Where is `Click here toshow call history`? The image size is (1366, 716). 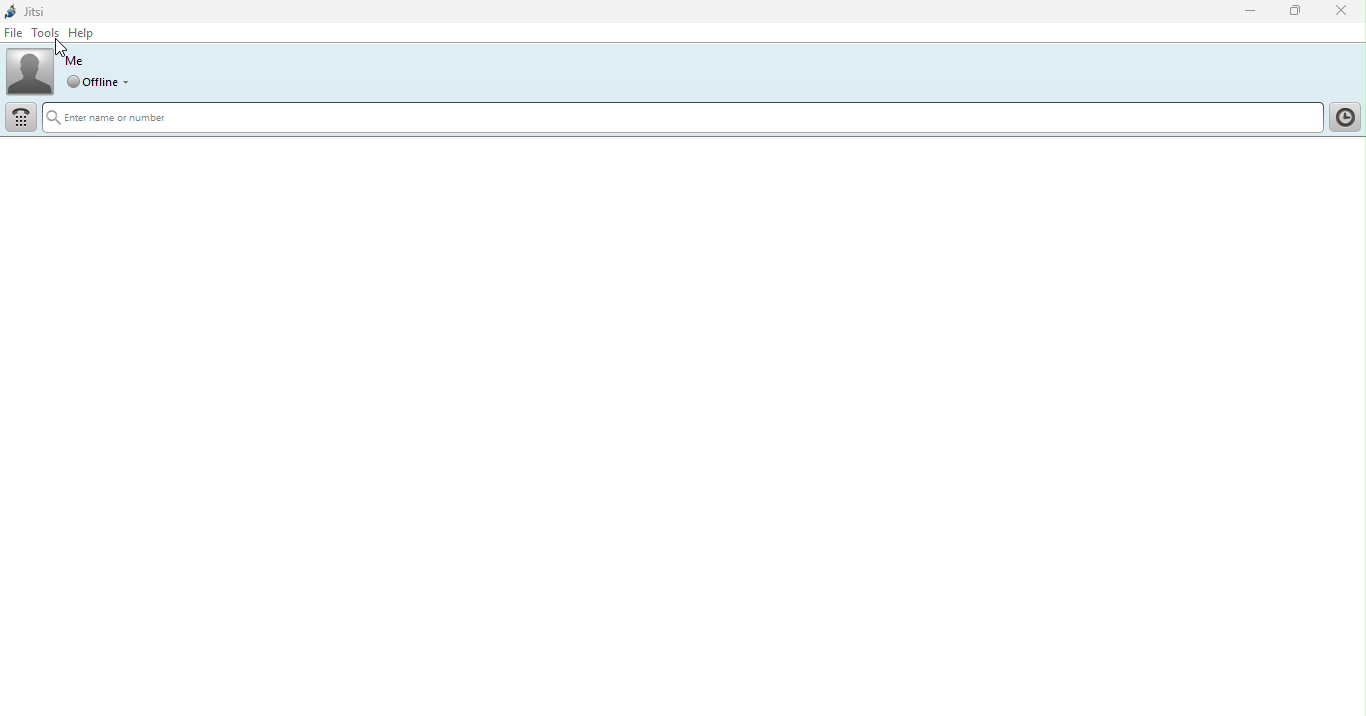 Click here toshow call history is located at coordinates (1343, 118).